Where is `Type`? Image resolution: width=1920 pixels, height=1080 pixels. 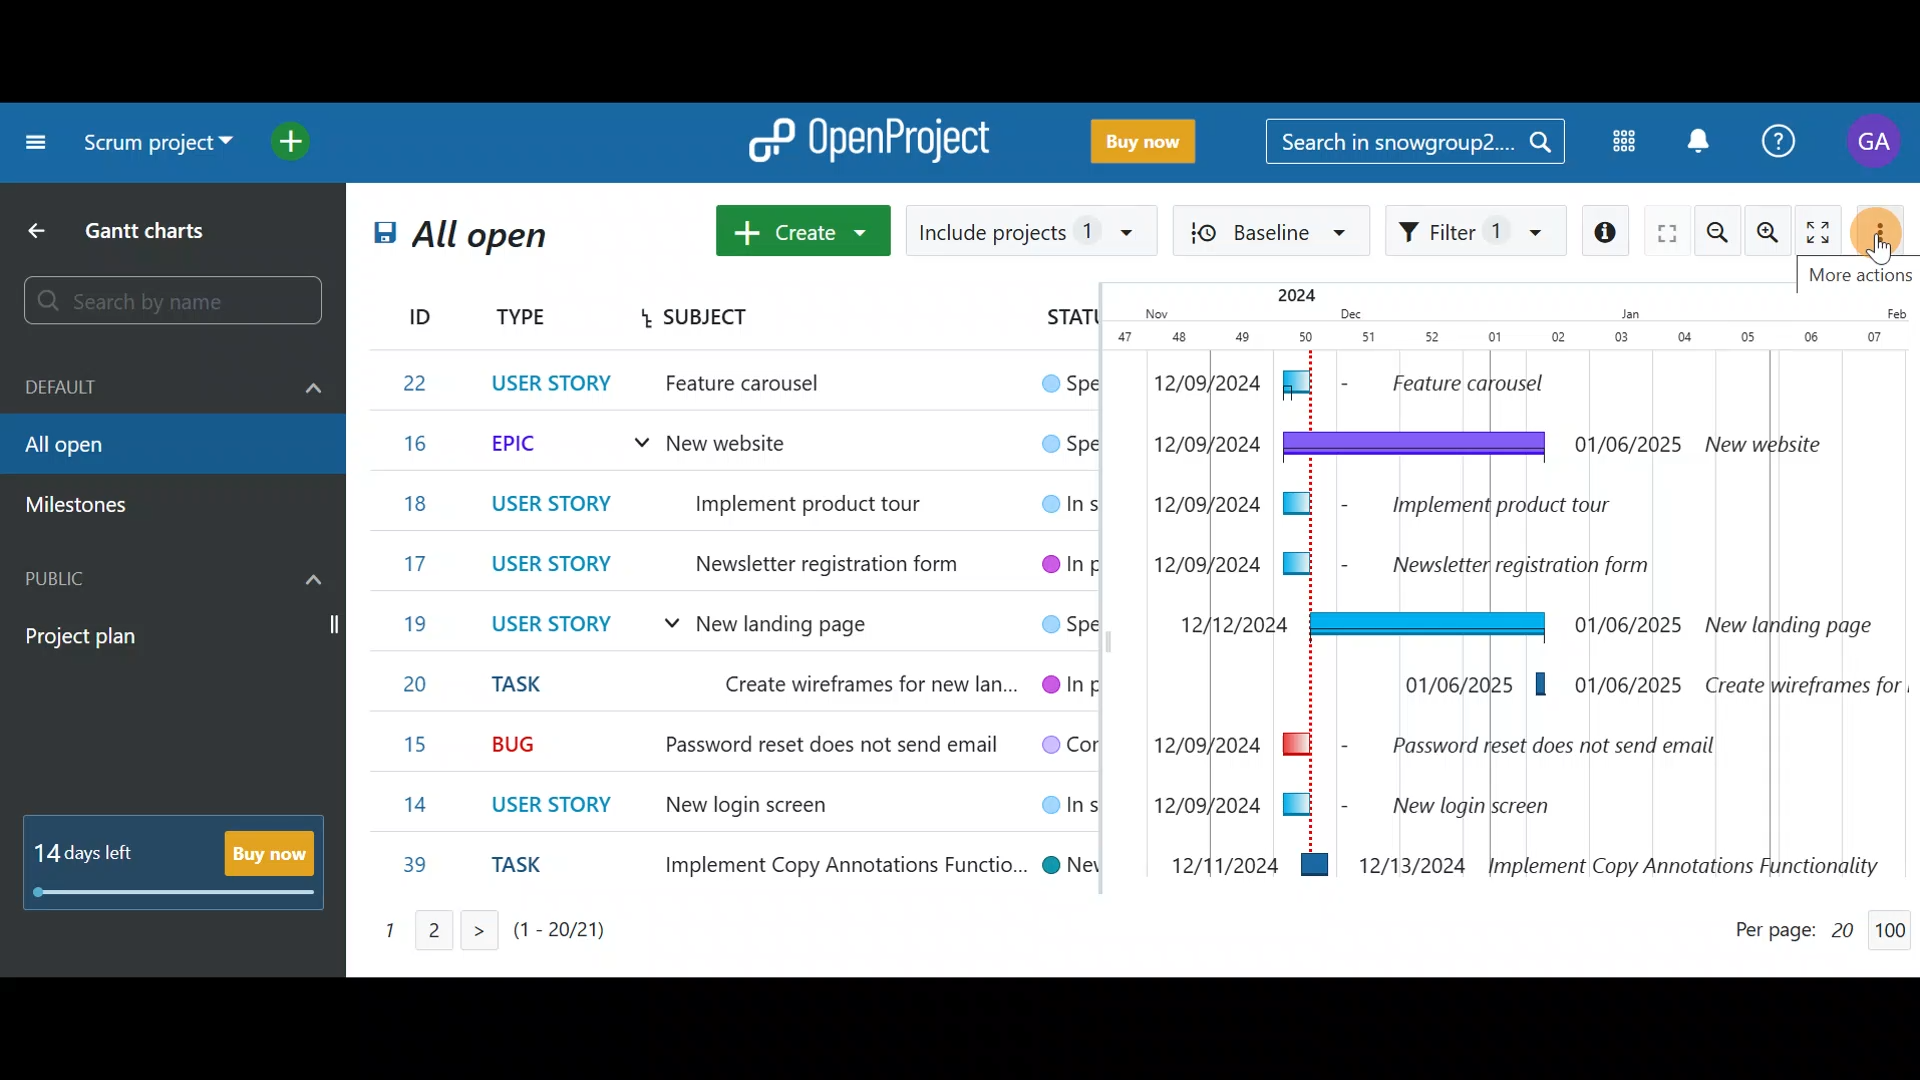 Type is located at coordinates (522, 319).